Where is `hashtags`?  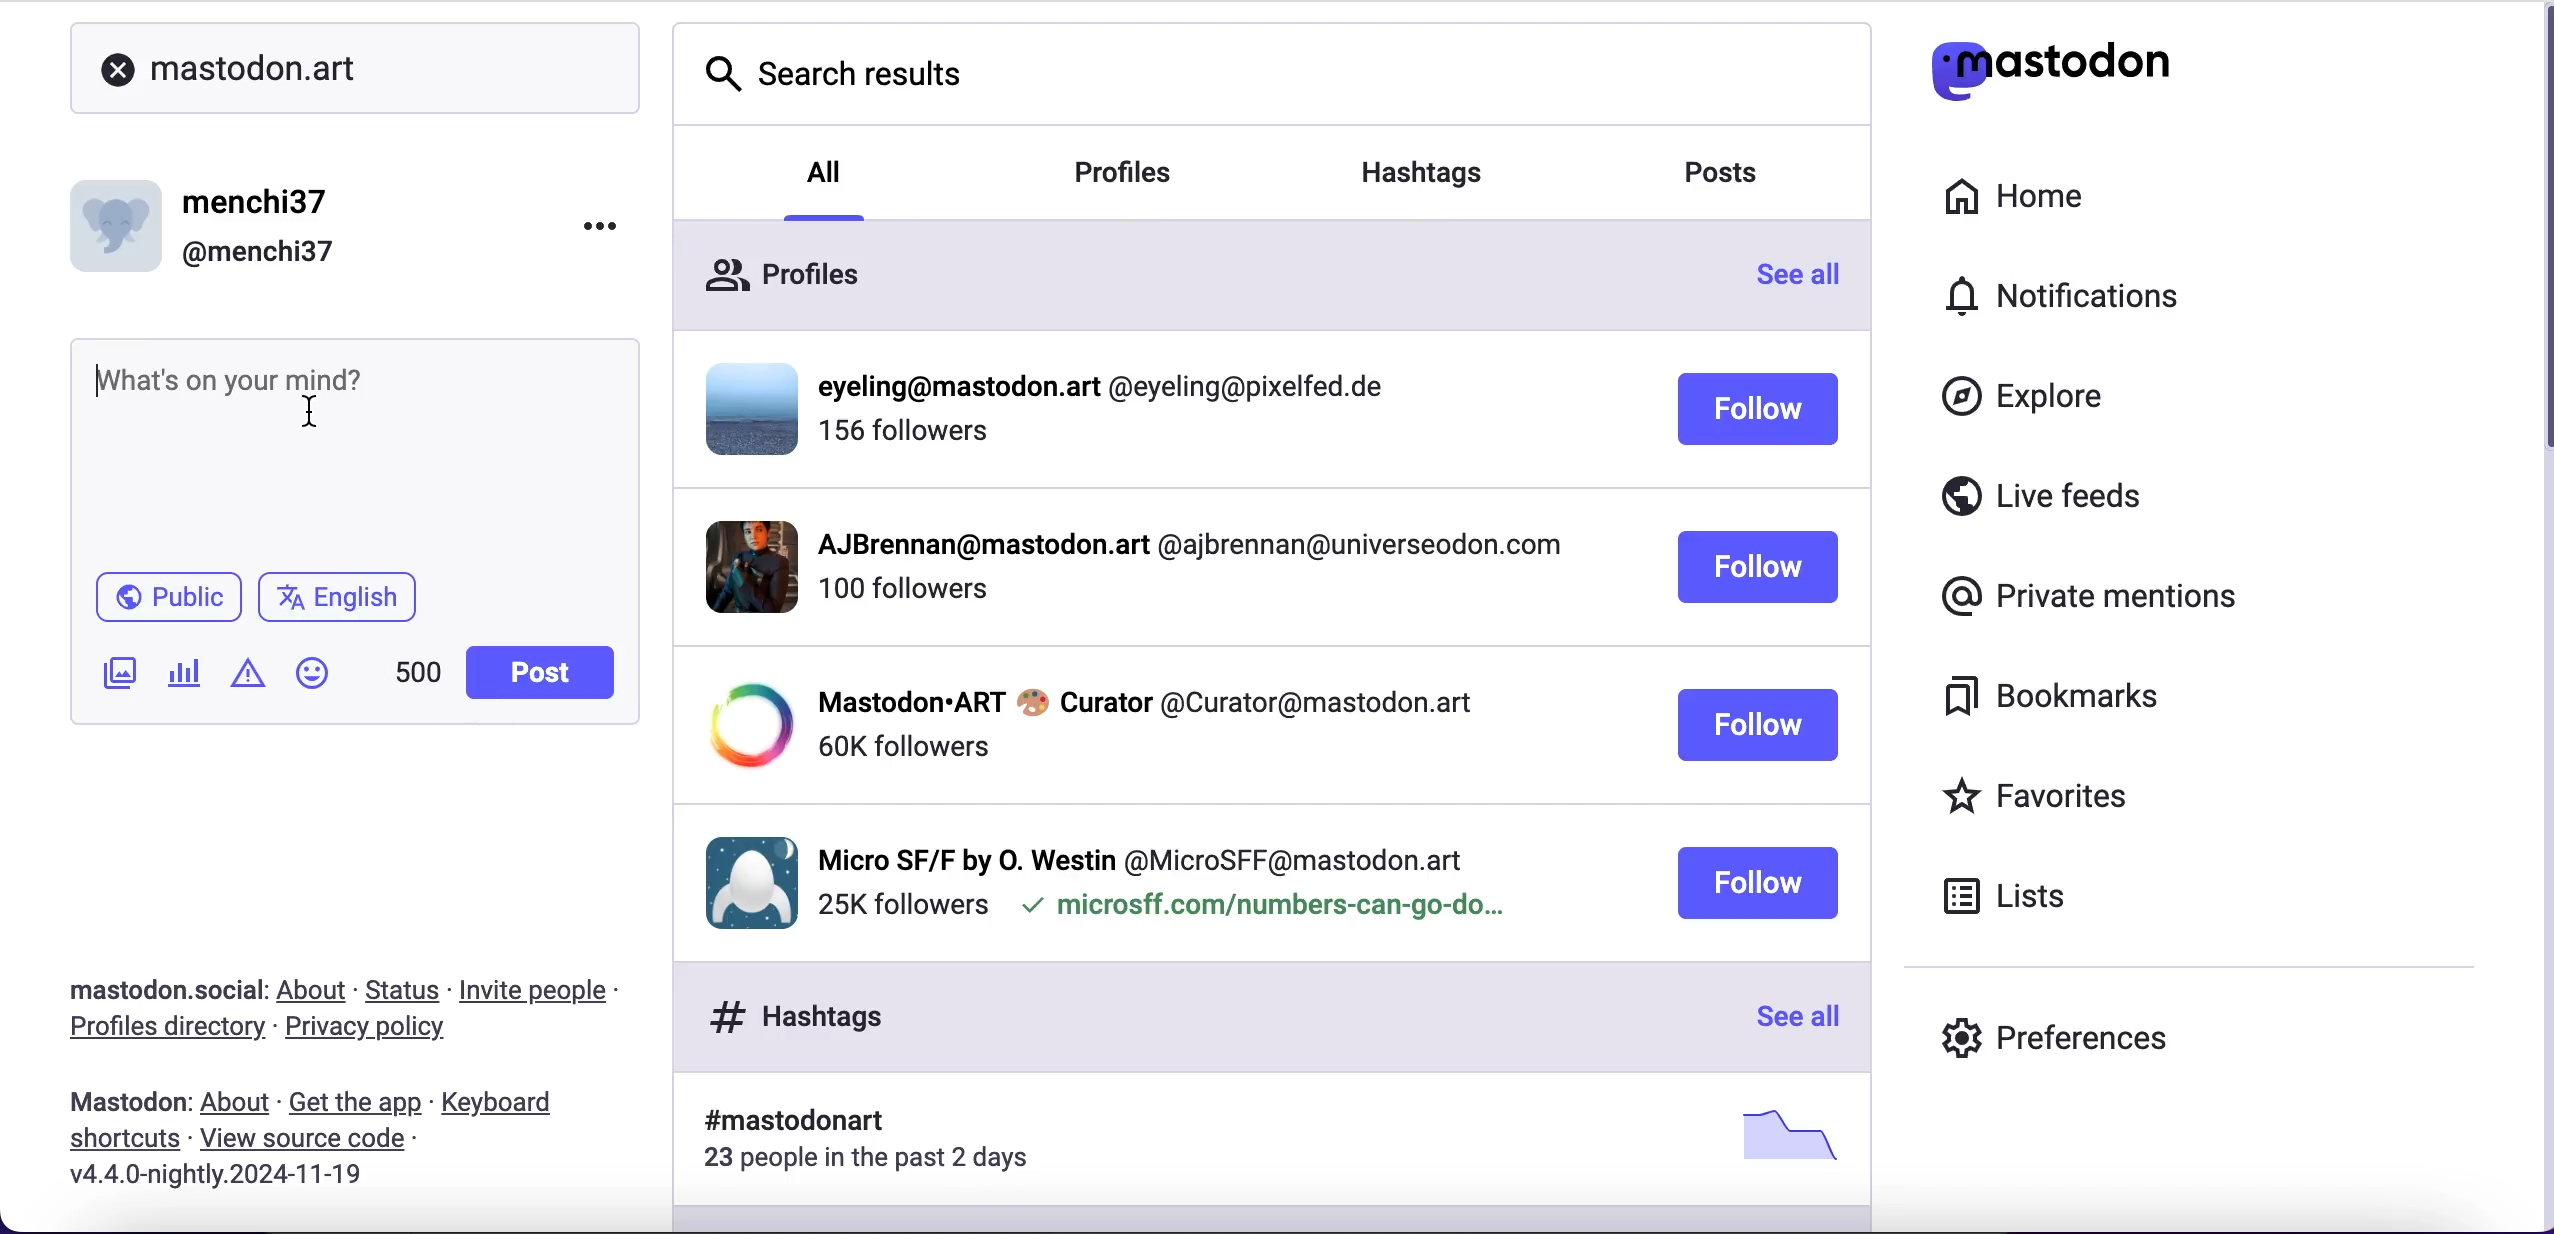
hashtags is located at coordinates (1422, 175).